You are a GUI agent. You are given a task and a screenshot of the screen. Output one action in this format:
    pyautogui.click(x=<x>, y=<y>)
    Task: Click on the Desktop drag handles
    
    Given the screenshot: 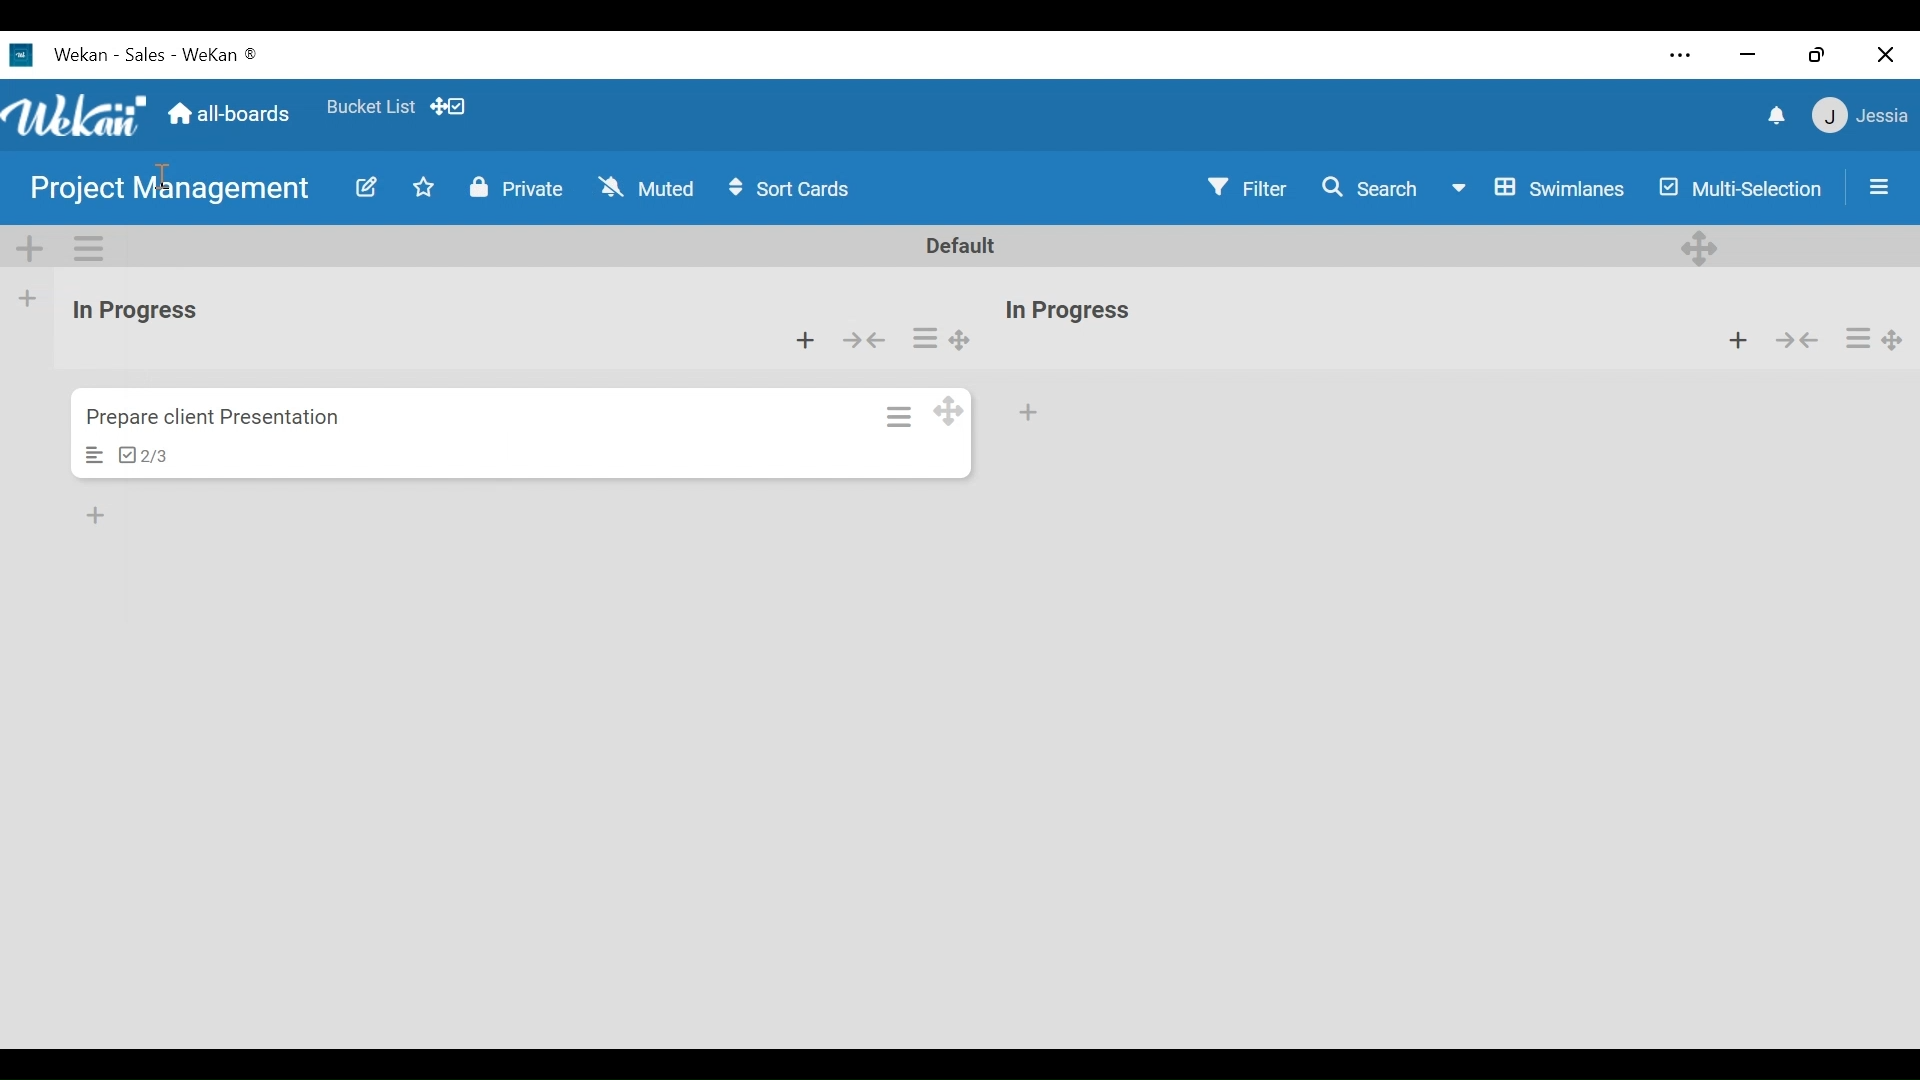 What is the action you would take?
    pyautogui.click(x=959, y=339)
    